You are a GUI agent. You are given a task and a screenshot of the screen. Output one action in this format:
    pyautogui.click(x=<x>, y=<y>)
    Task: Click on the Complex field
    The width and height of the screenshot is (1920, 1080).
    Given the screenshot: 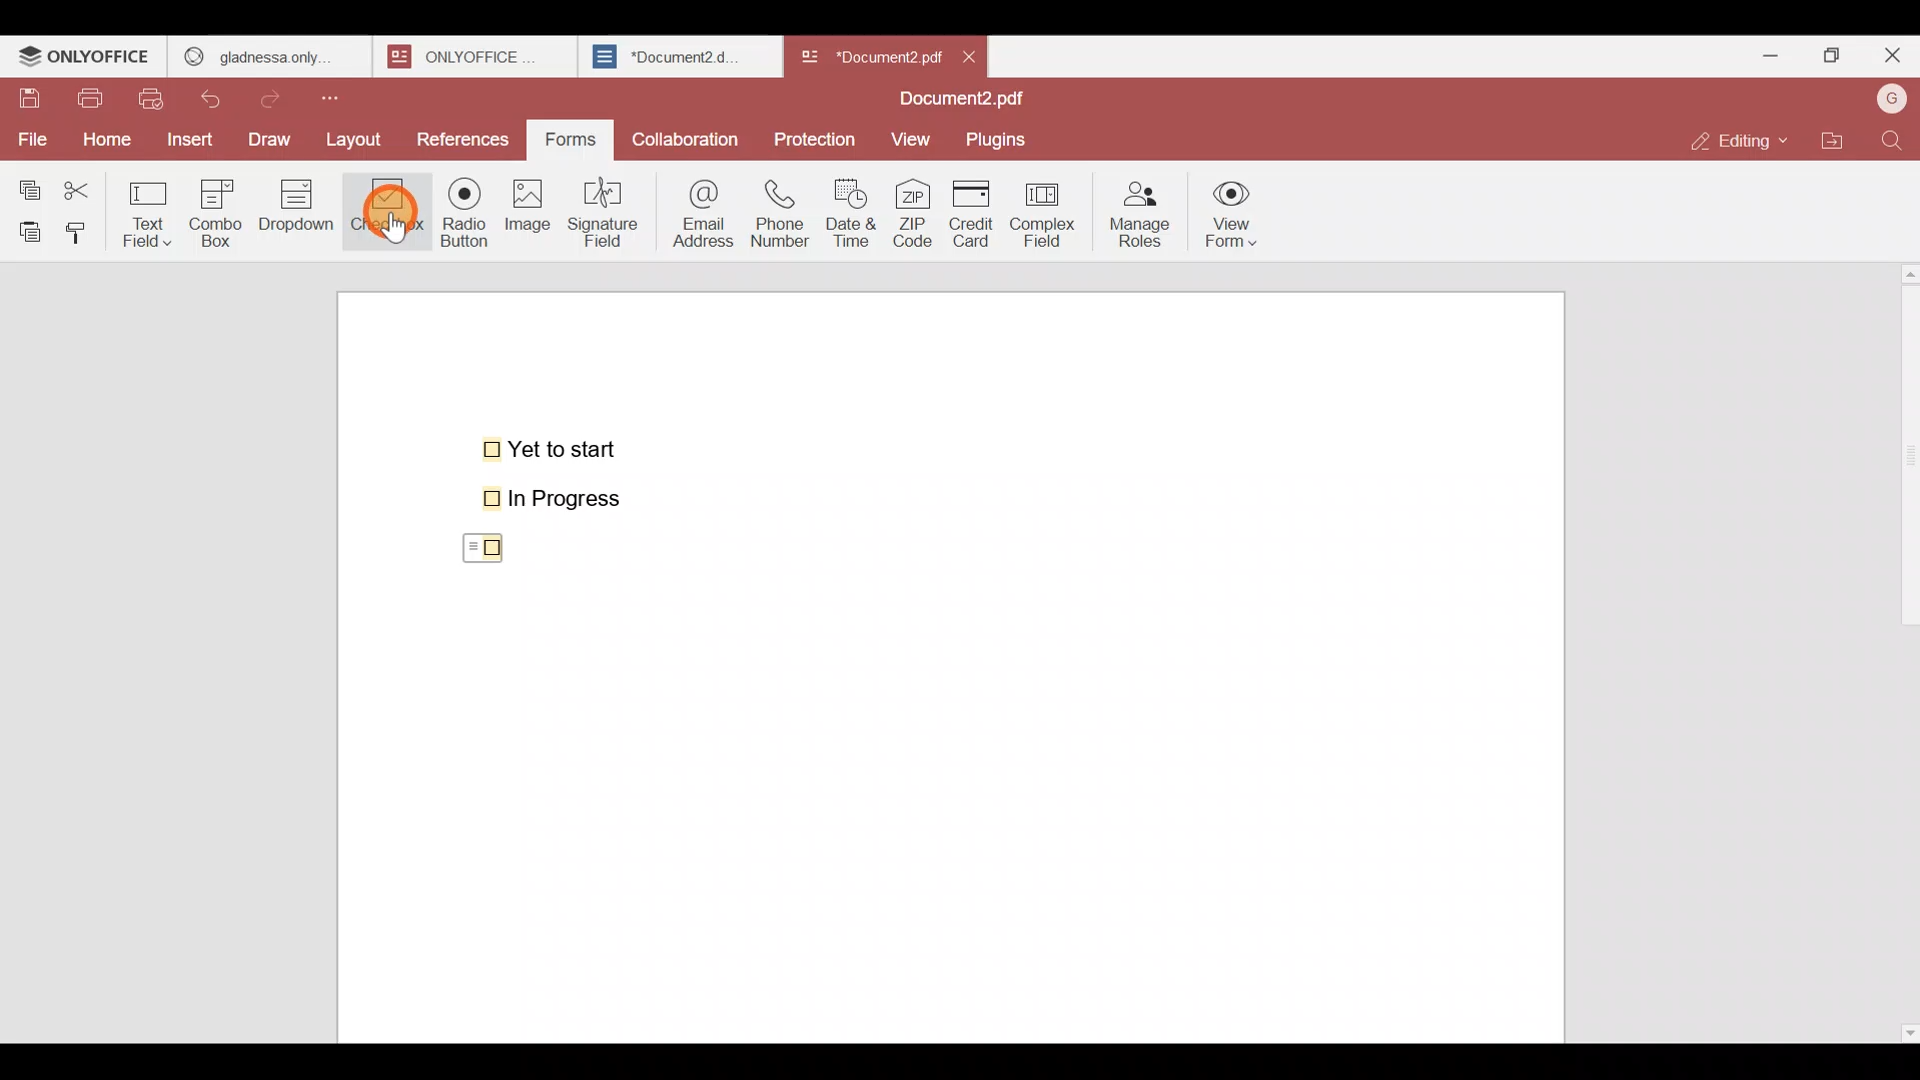 What is the action you would take?
    pyautogui.click(x=1040, y=216)
    